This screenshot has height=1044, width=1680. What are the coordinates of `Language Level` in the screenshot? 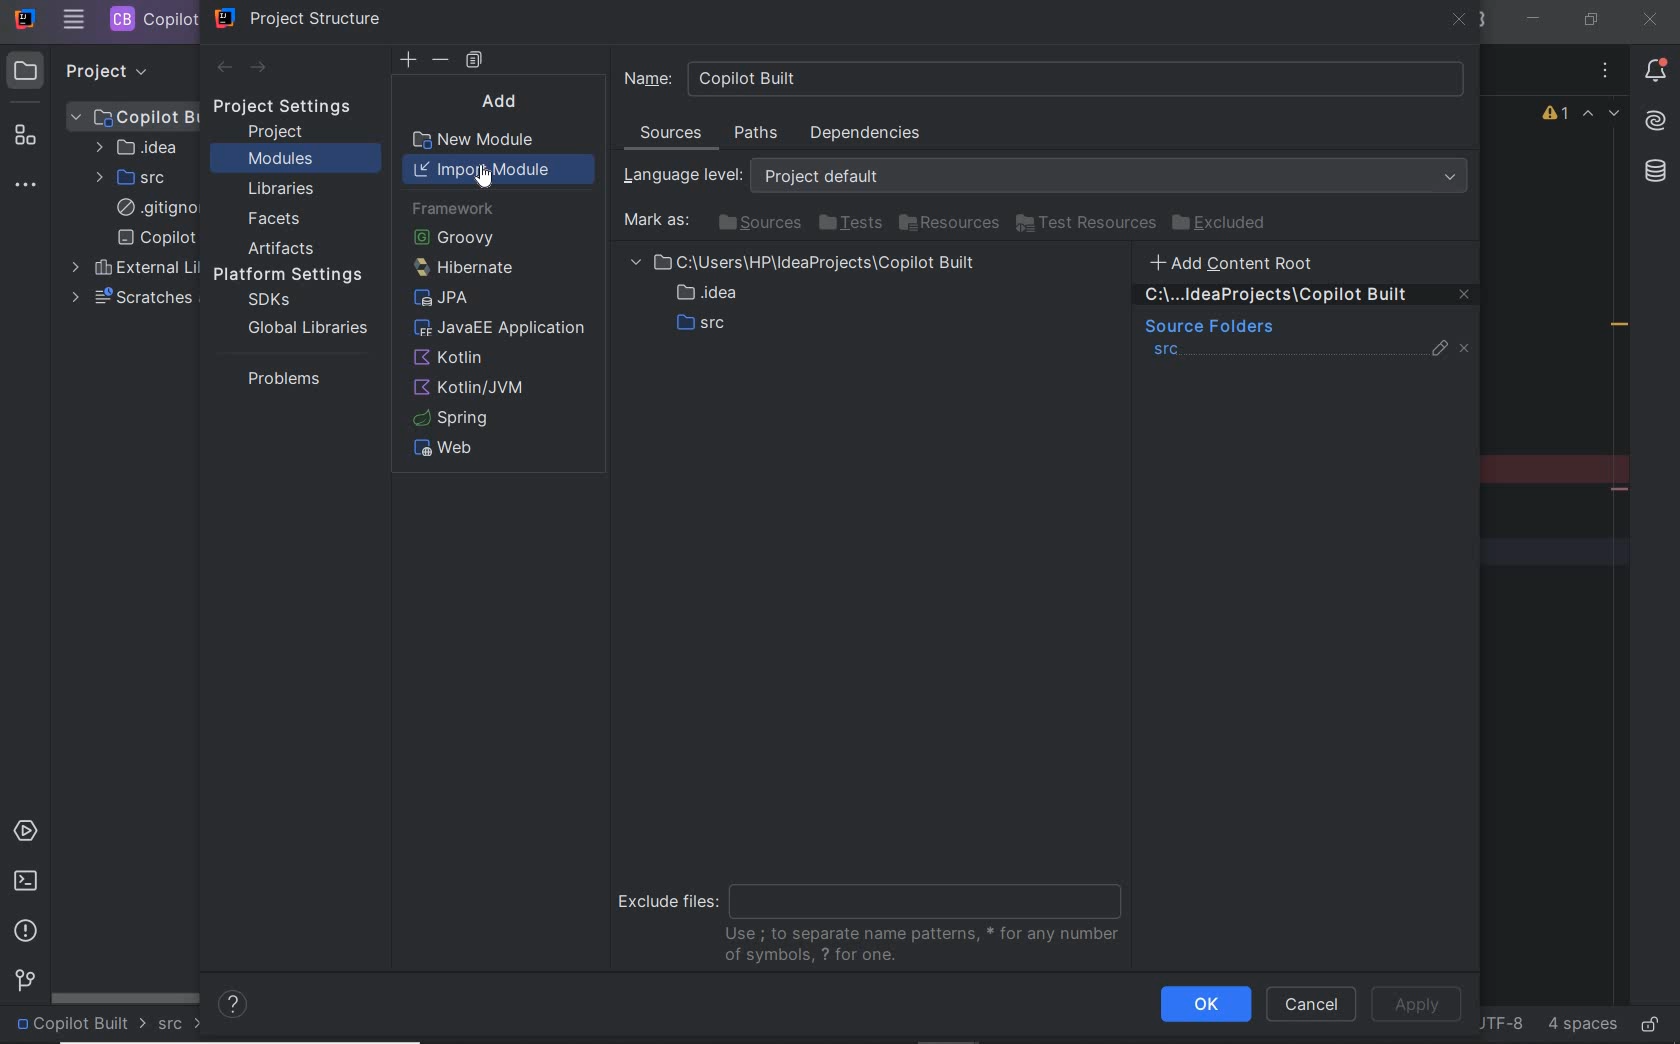 It's located at (1050, 176).